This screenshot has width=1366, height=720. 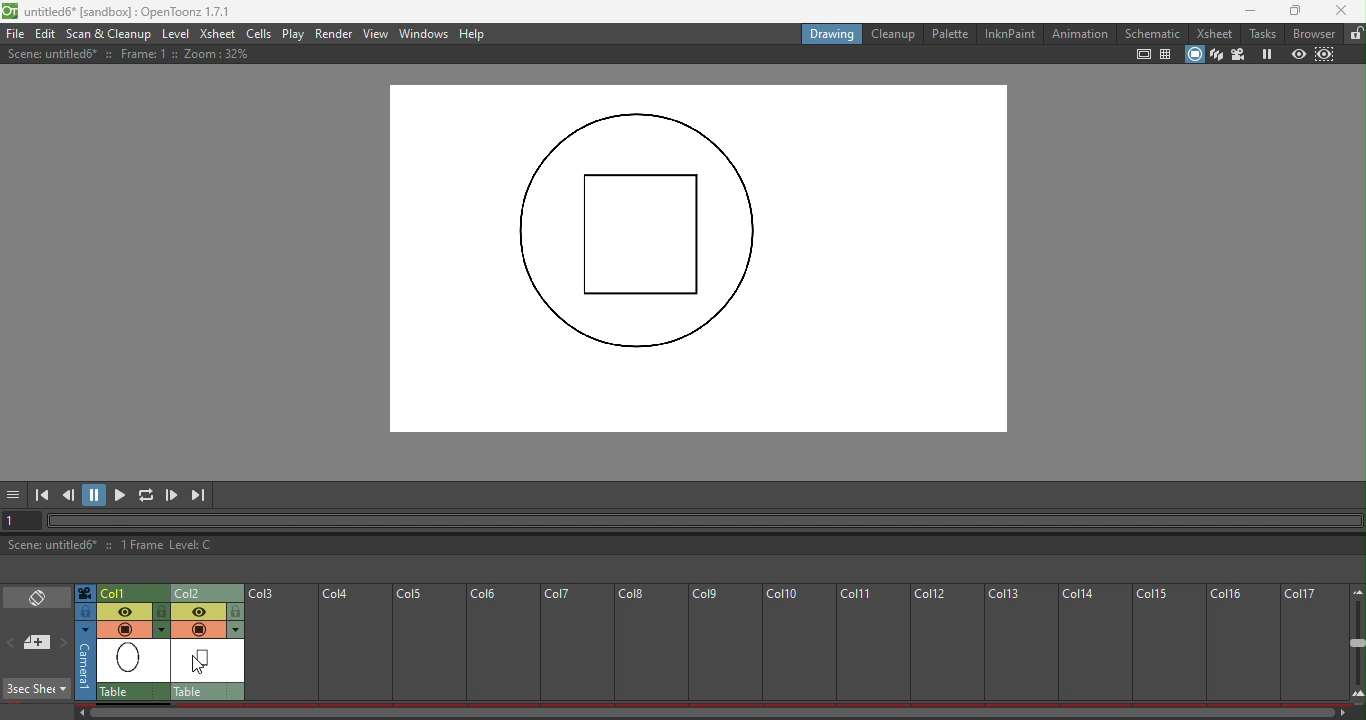 What do you see at coordinates (96, 495) in the screenshot?
I see `Pause` at bounding box center [96, 495].